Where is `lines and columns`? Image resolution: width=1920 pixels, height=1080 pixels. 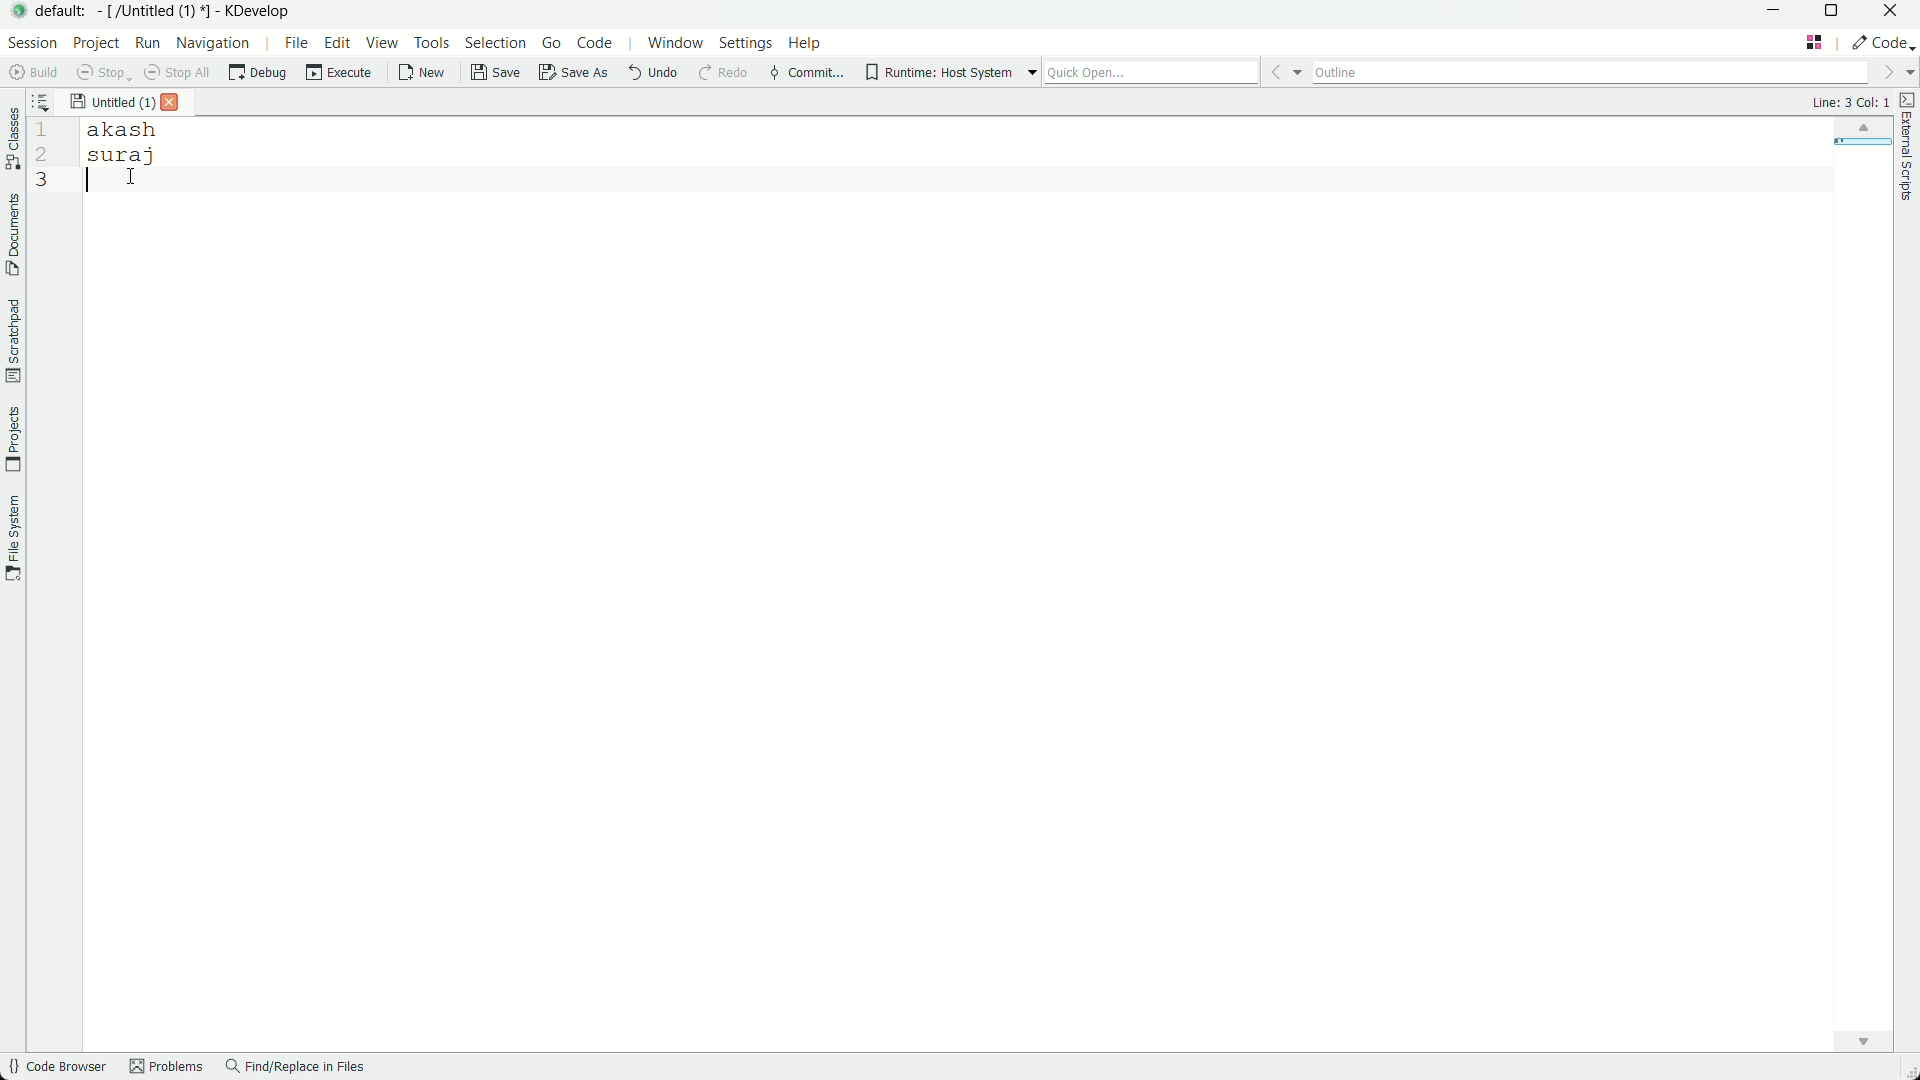 lines and columns is located at coordinates (1849, 102).